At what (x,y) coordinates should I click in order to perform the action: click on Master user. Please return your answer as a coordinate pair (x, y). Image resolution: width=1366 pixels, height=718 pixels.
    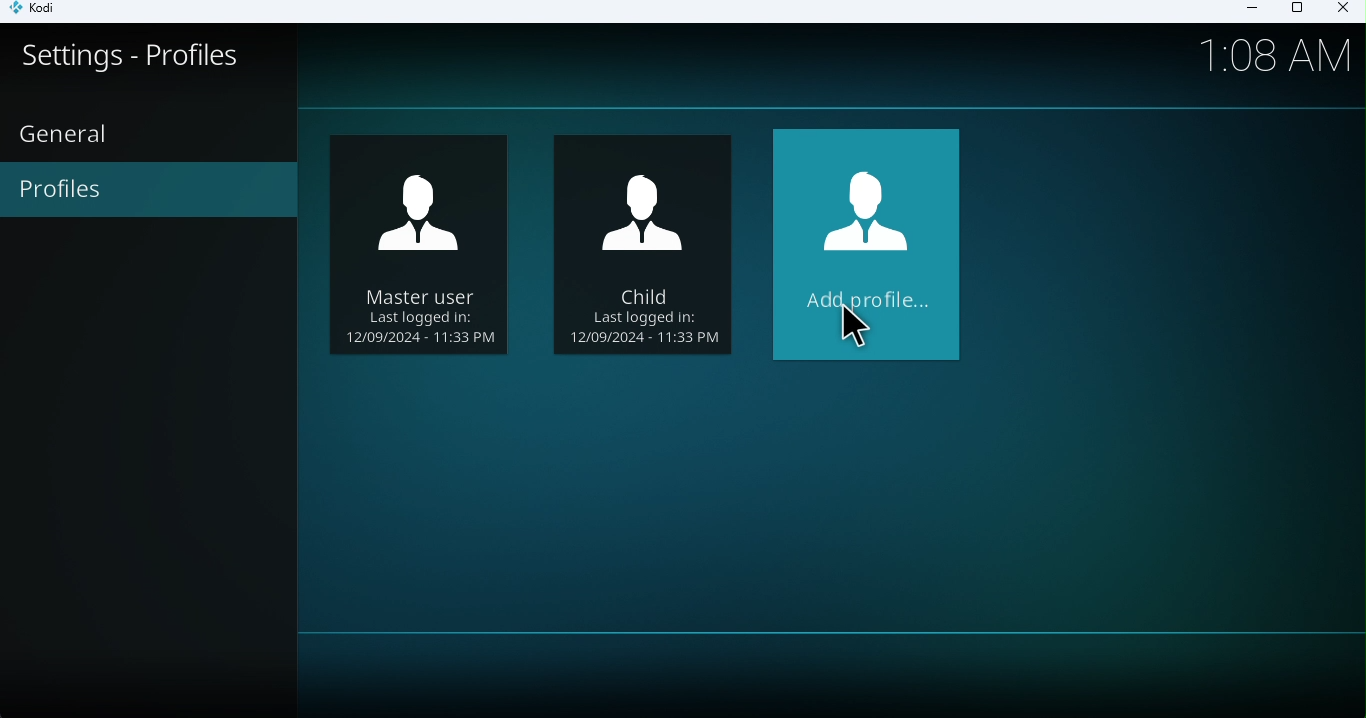
    Looking at the image, I should click on (643, 243).